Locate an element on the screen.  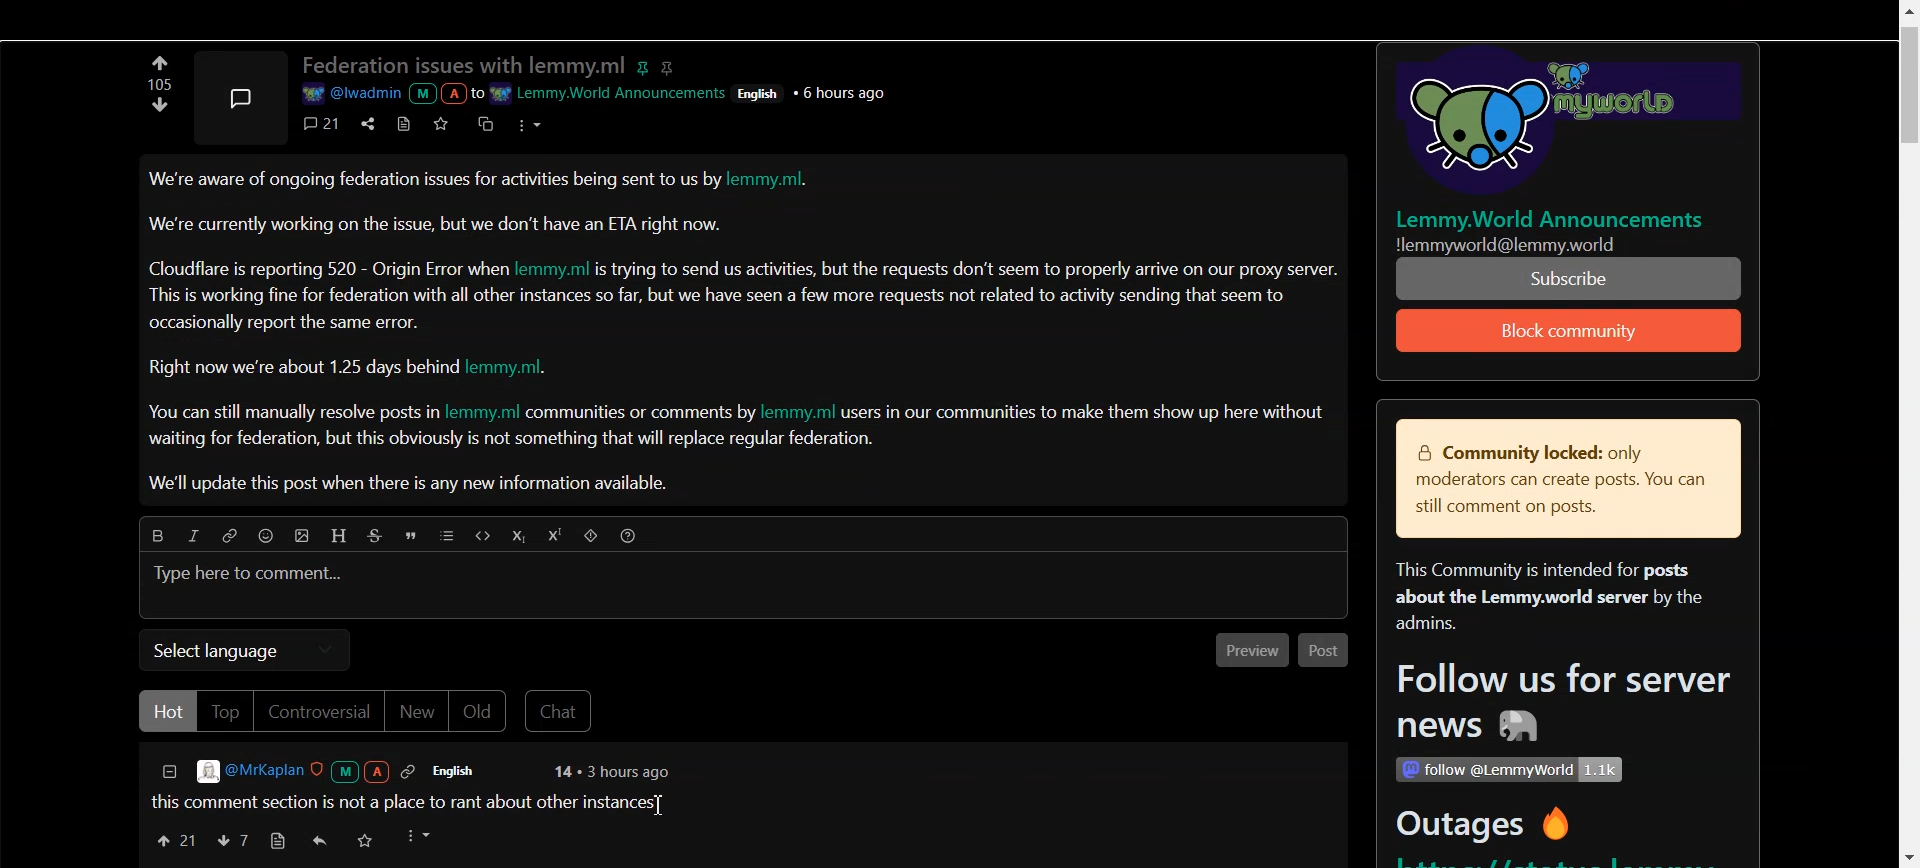
This is working fine for federation with all other instances so far, but we have seen a few more requests not related to activity sending that seem to
occasionally report the same error. is located at coordinates (719, 308).